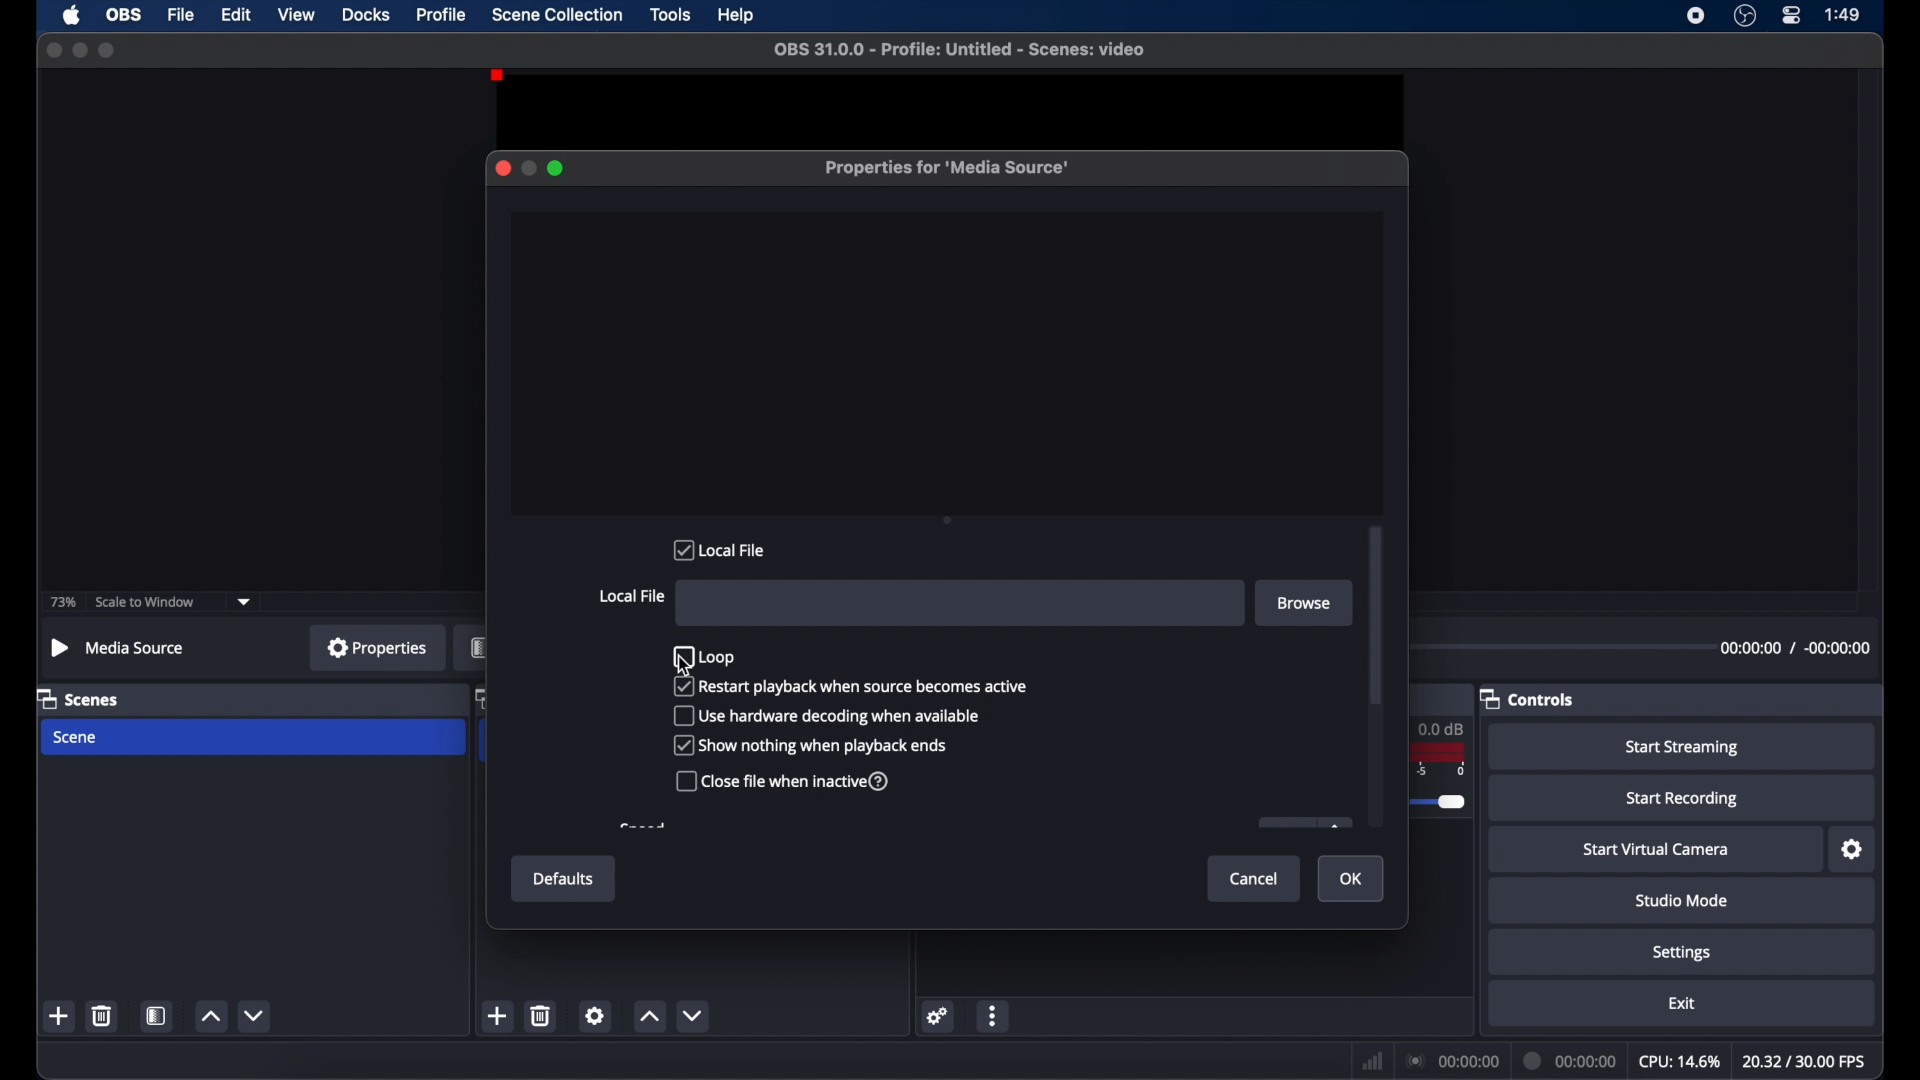 The width and height of the screenshot is (1920, 1080). What do you see at coordinates (529, 167) in the screenshot?
I see `minimize` at bounding box center [529, 167].